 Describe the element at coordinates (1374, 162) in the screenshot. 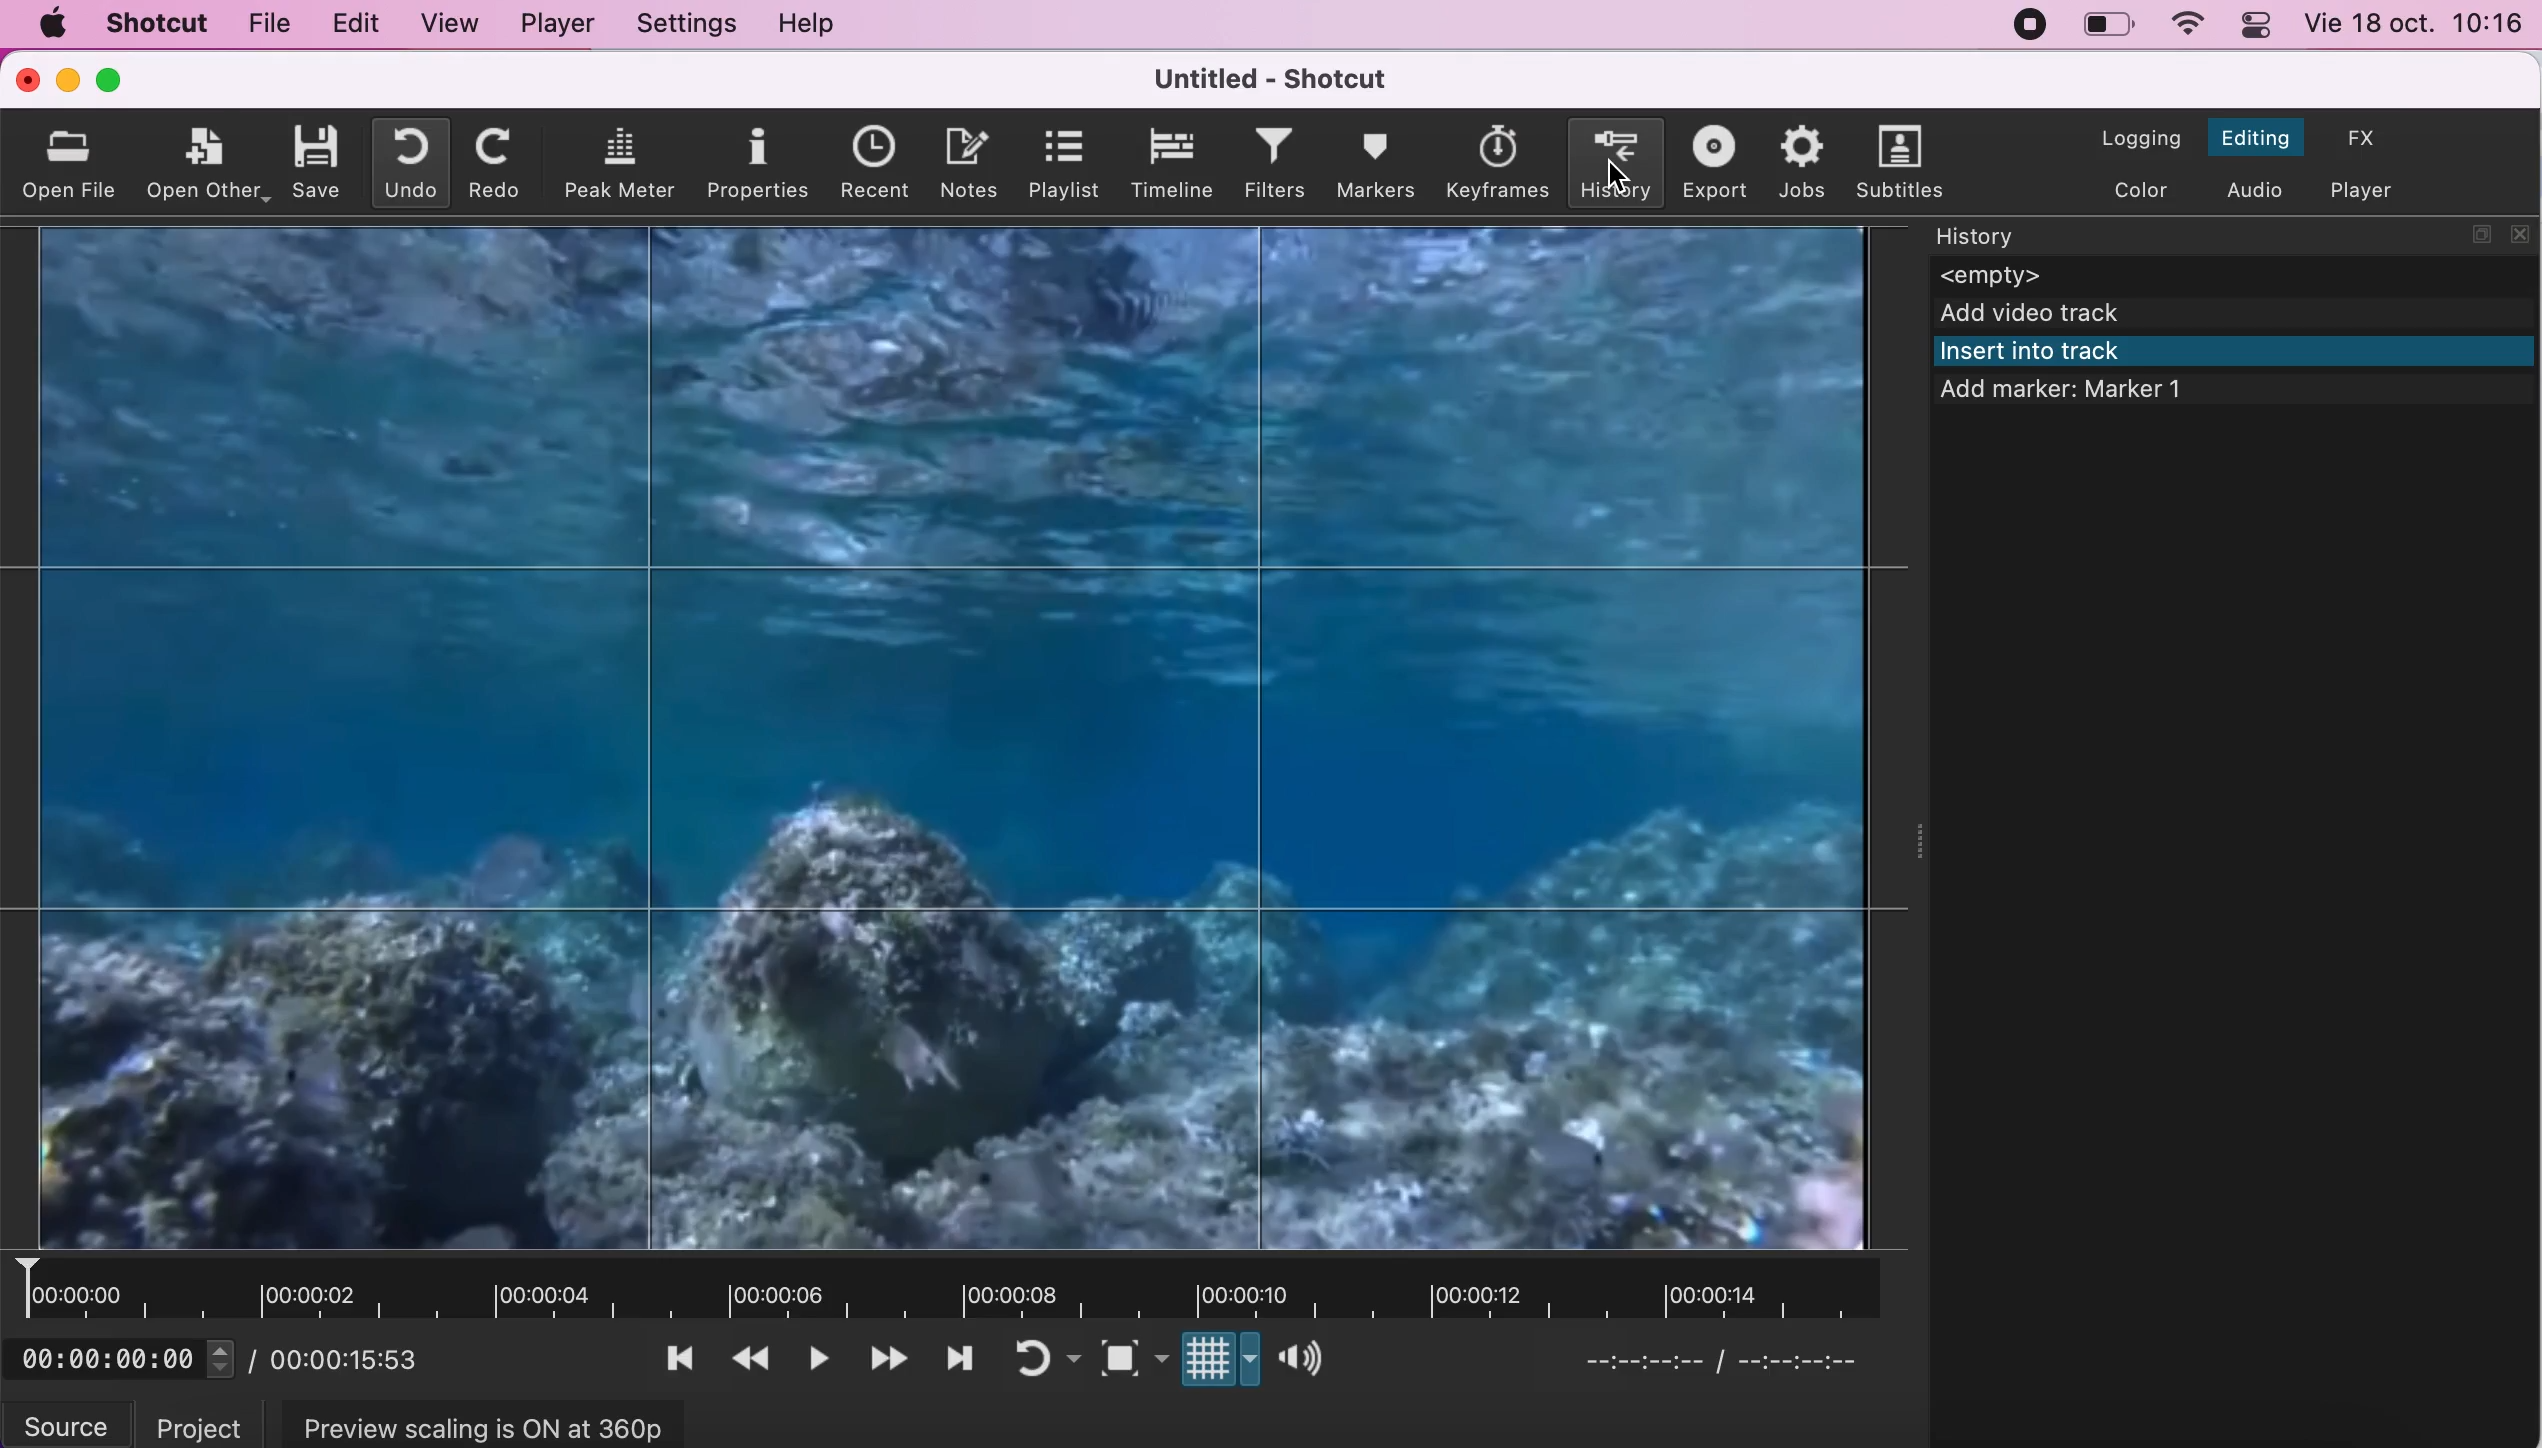

I see `markers` at that location.